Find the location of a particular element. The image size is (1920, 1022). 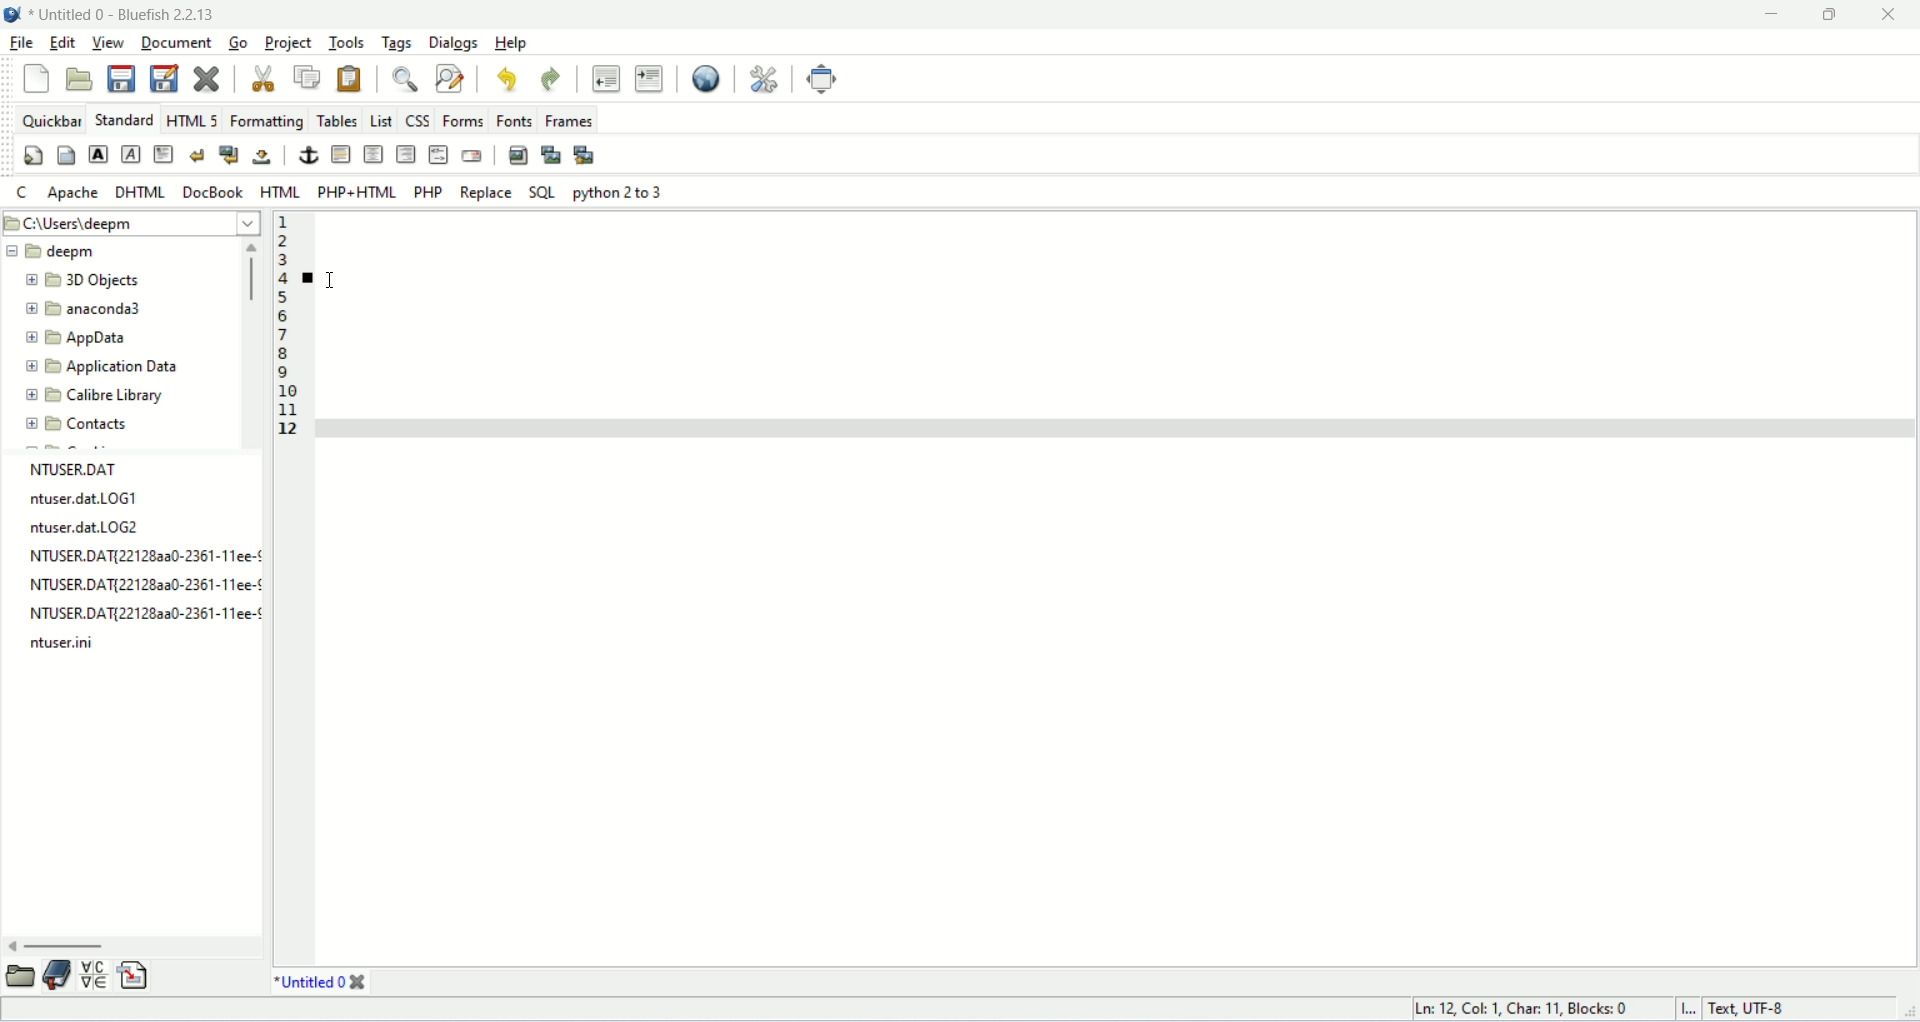

tools is located at coordinates (348, 43).